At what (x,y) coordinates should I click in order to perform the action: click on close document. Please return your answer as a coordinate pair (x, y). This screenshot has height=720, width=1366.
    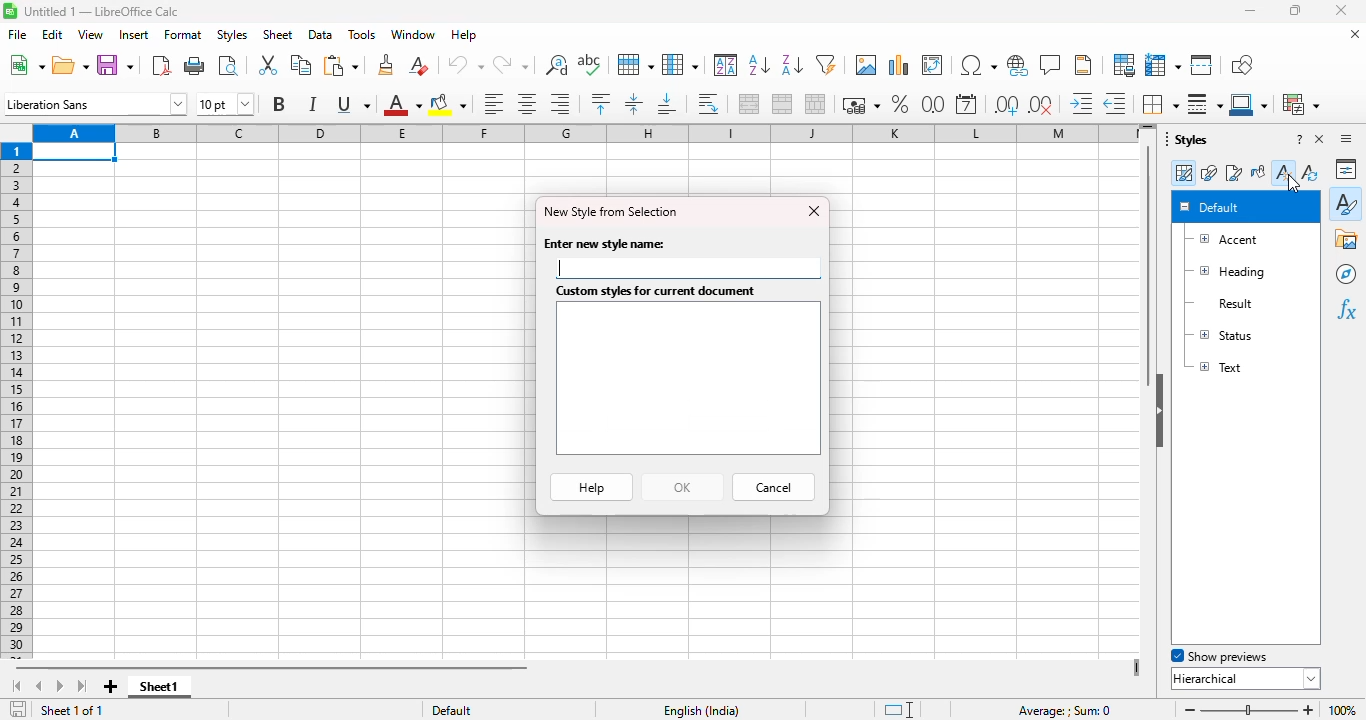
    Looking at the image, I should click on (1354, 33).